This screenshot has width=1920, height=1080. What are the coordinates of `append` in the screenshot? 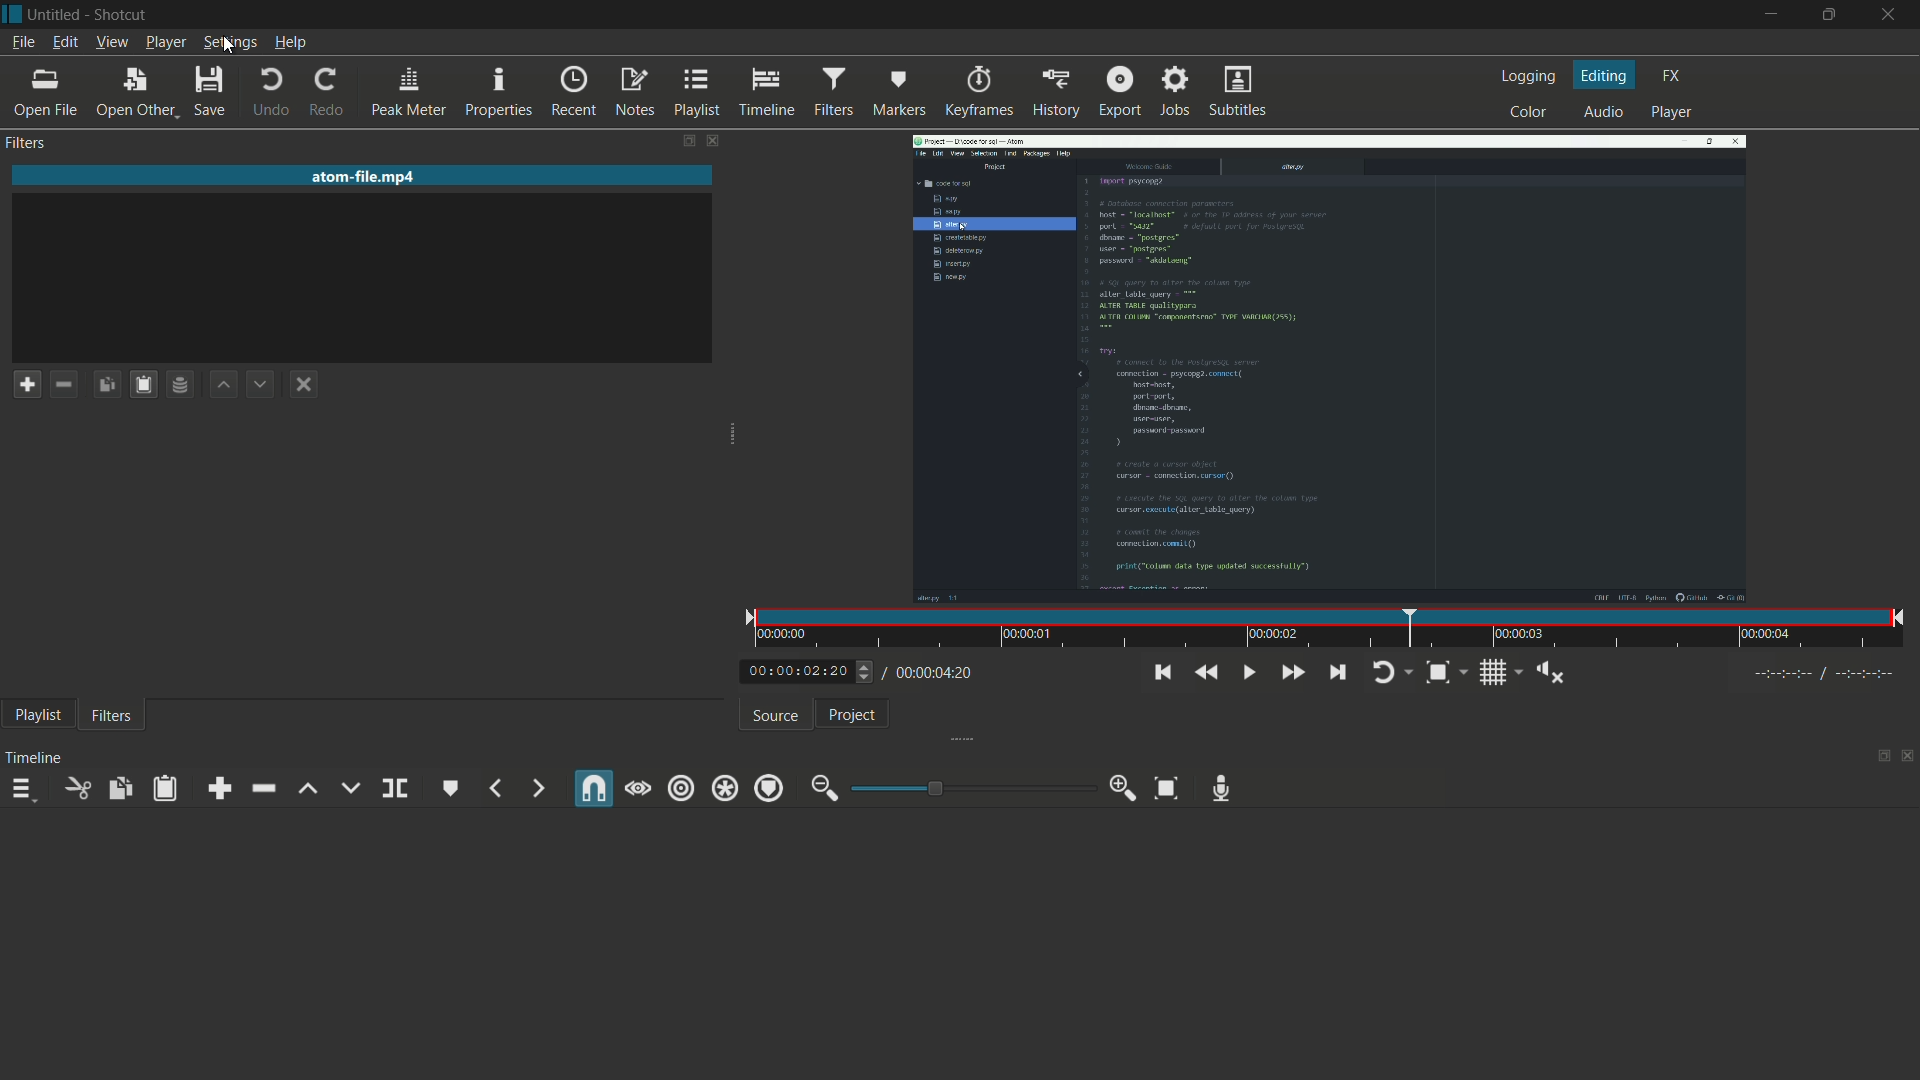 It's located at (220, 788).